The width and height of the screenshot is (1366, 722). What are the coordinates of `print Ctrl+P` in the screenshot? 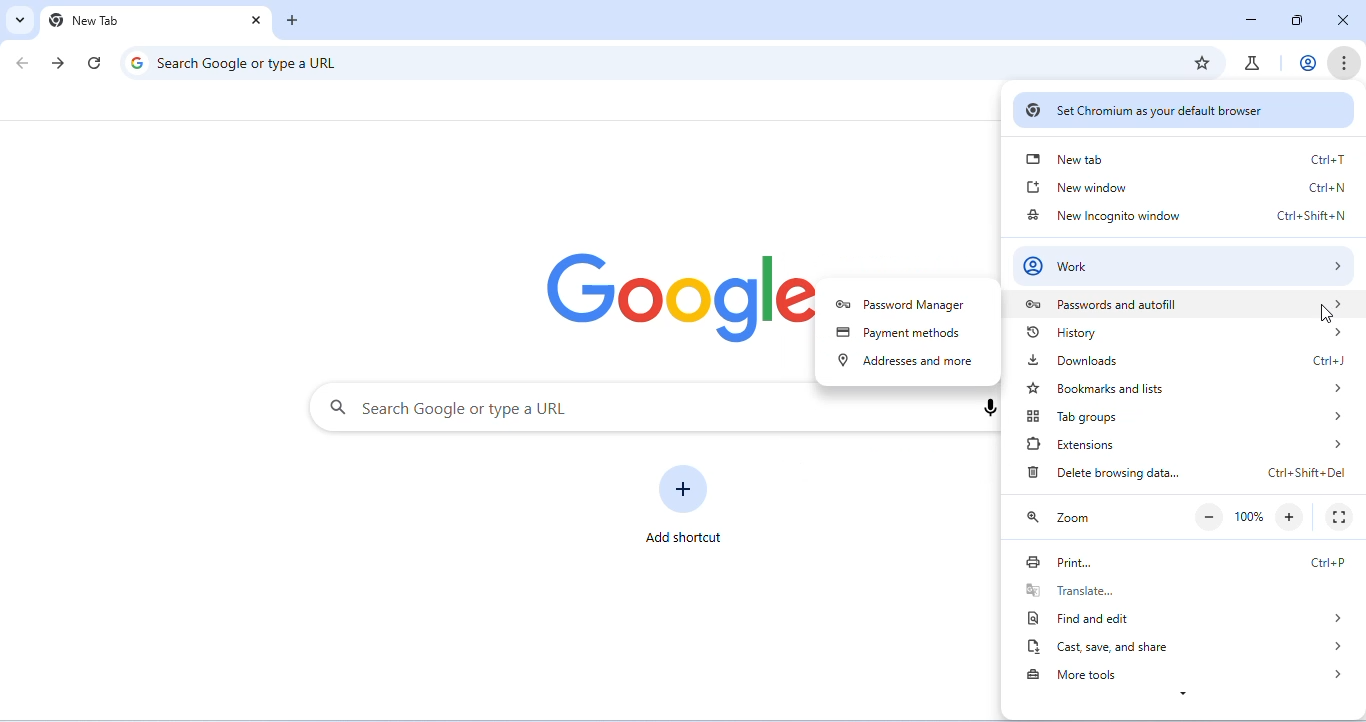 It's located at (1181, 559).